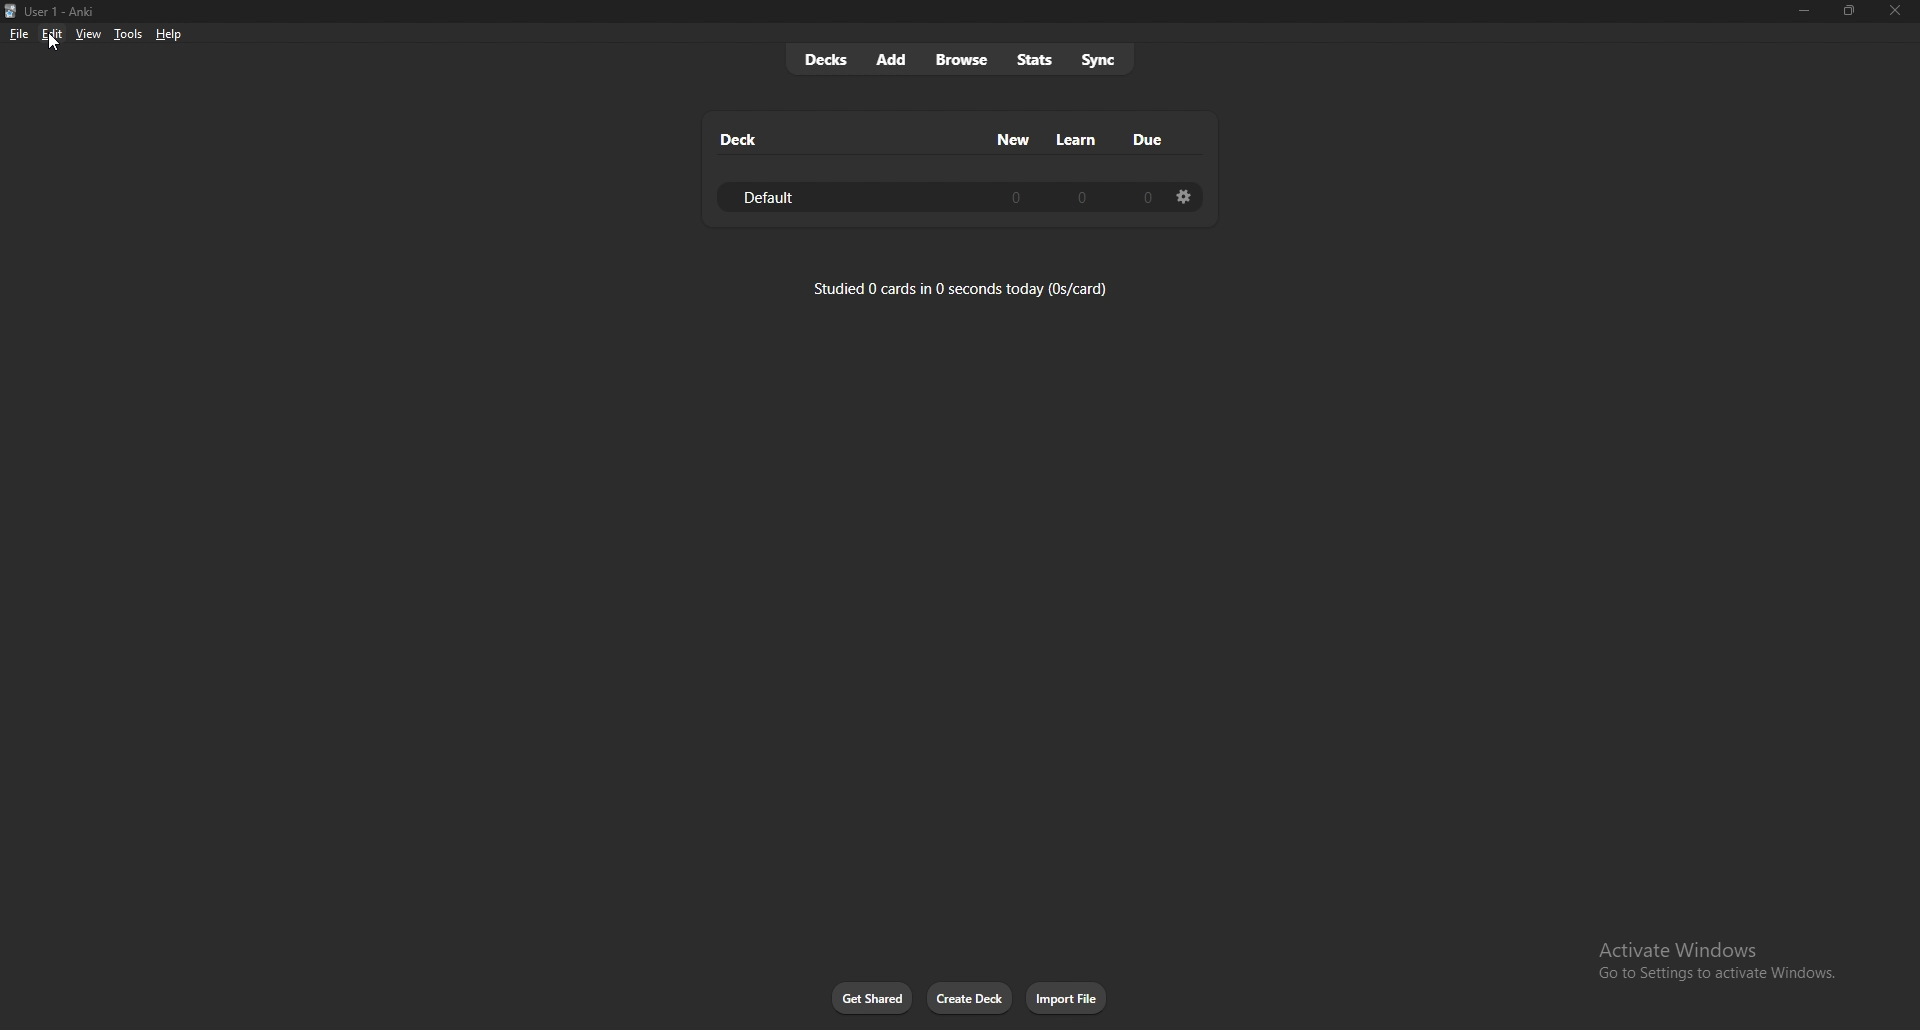  Describe the element at coordinates (1848, 11) in the screenshot. I see `Maximize/resize` at that location.